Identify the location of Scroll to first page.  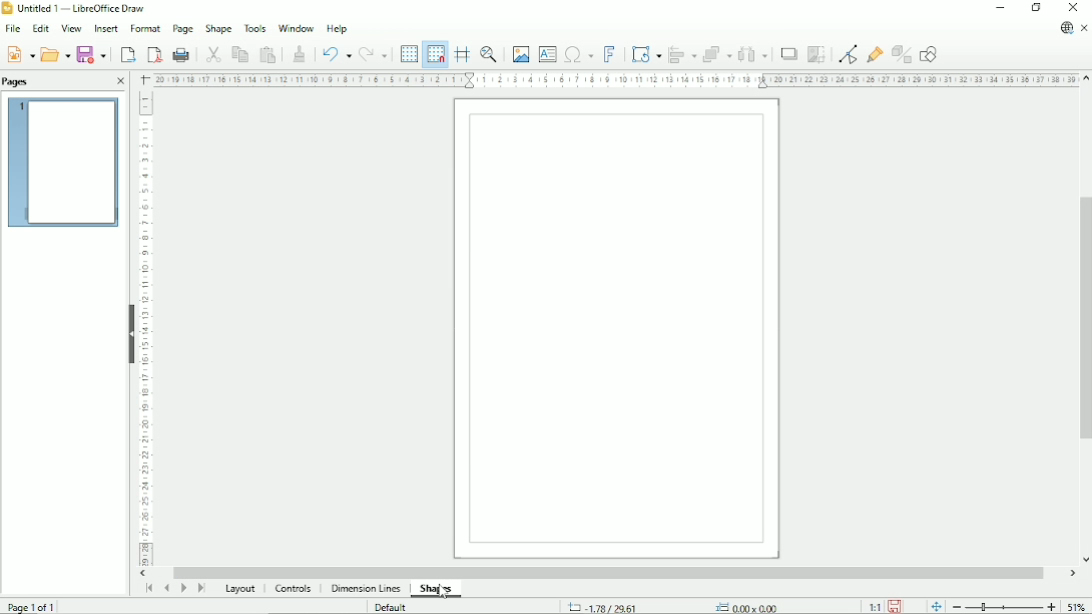
(148, 589).